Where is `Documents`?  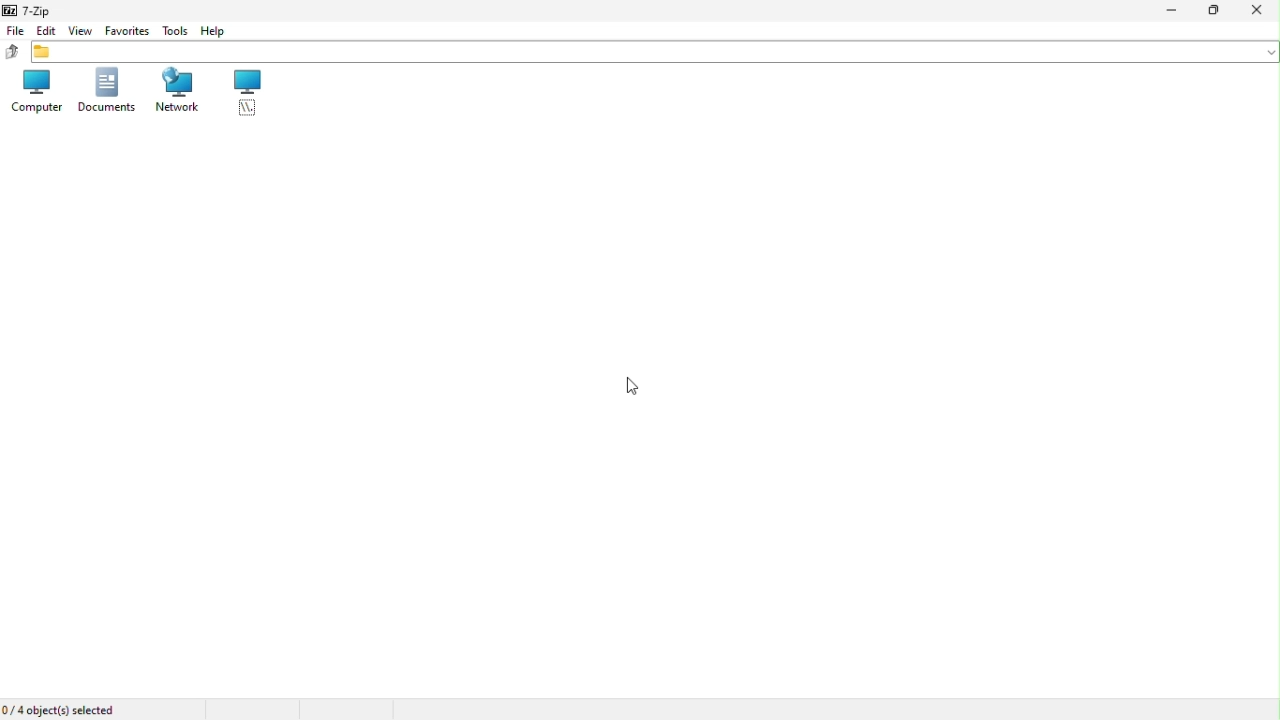 Documents is located at coordinates (108, 91).